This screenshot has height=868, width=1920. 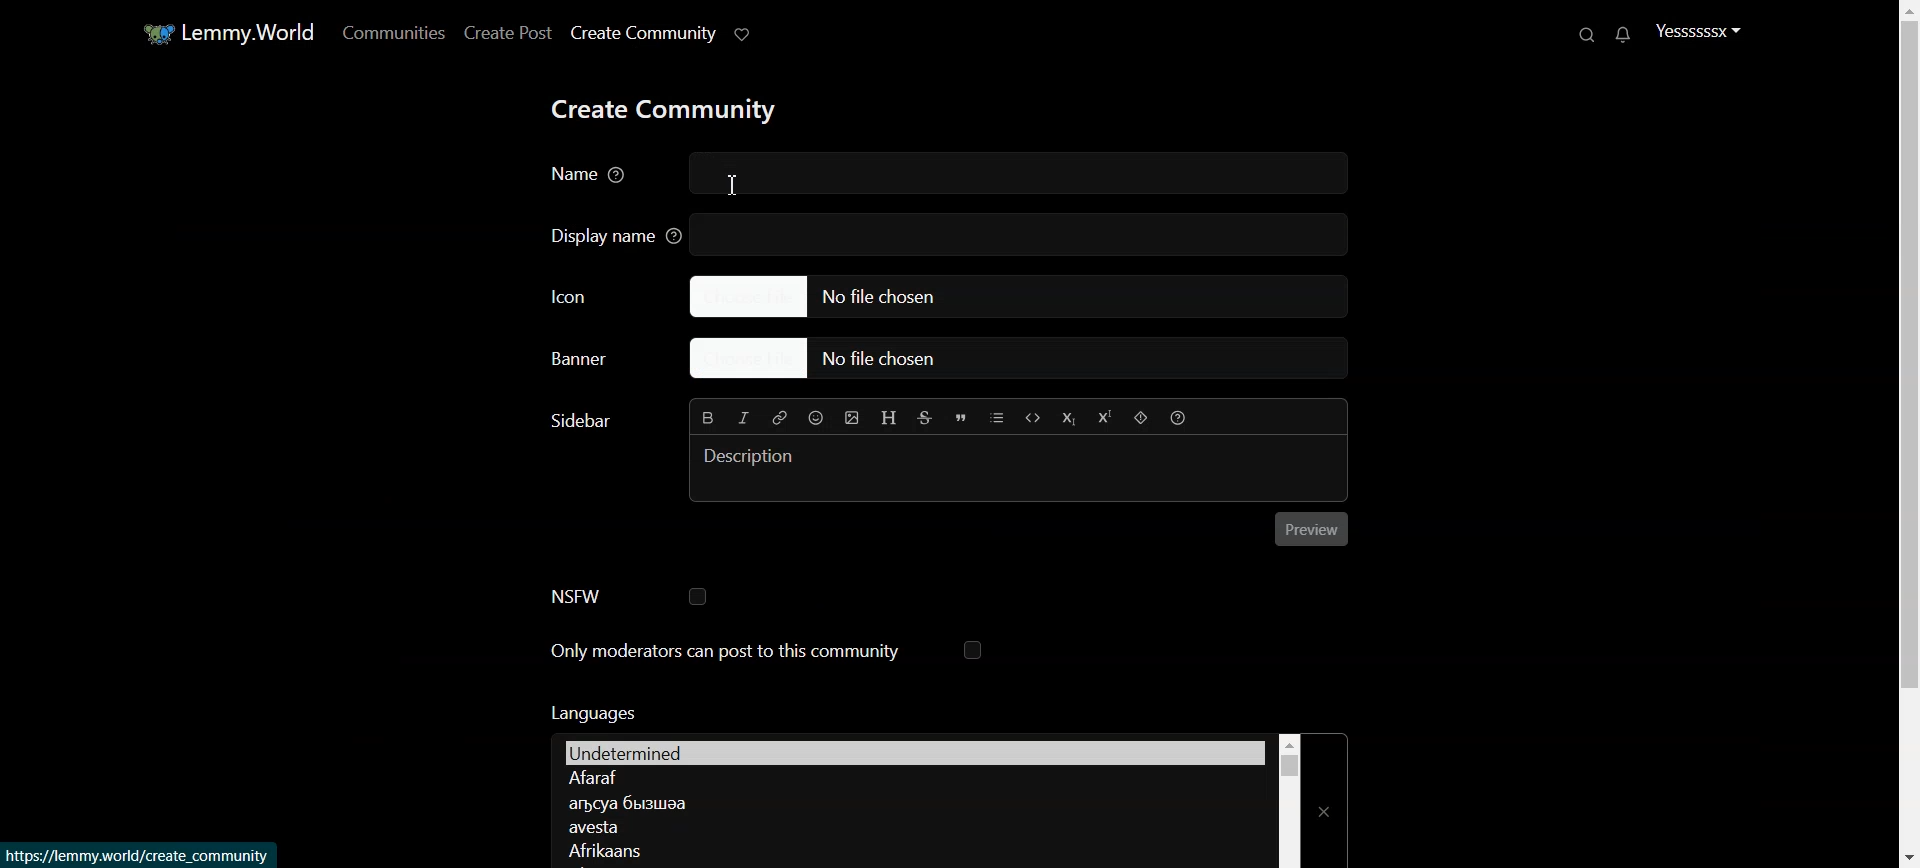 I want to click on Home window, so click(x=226, y=31).